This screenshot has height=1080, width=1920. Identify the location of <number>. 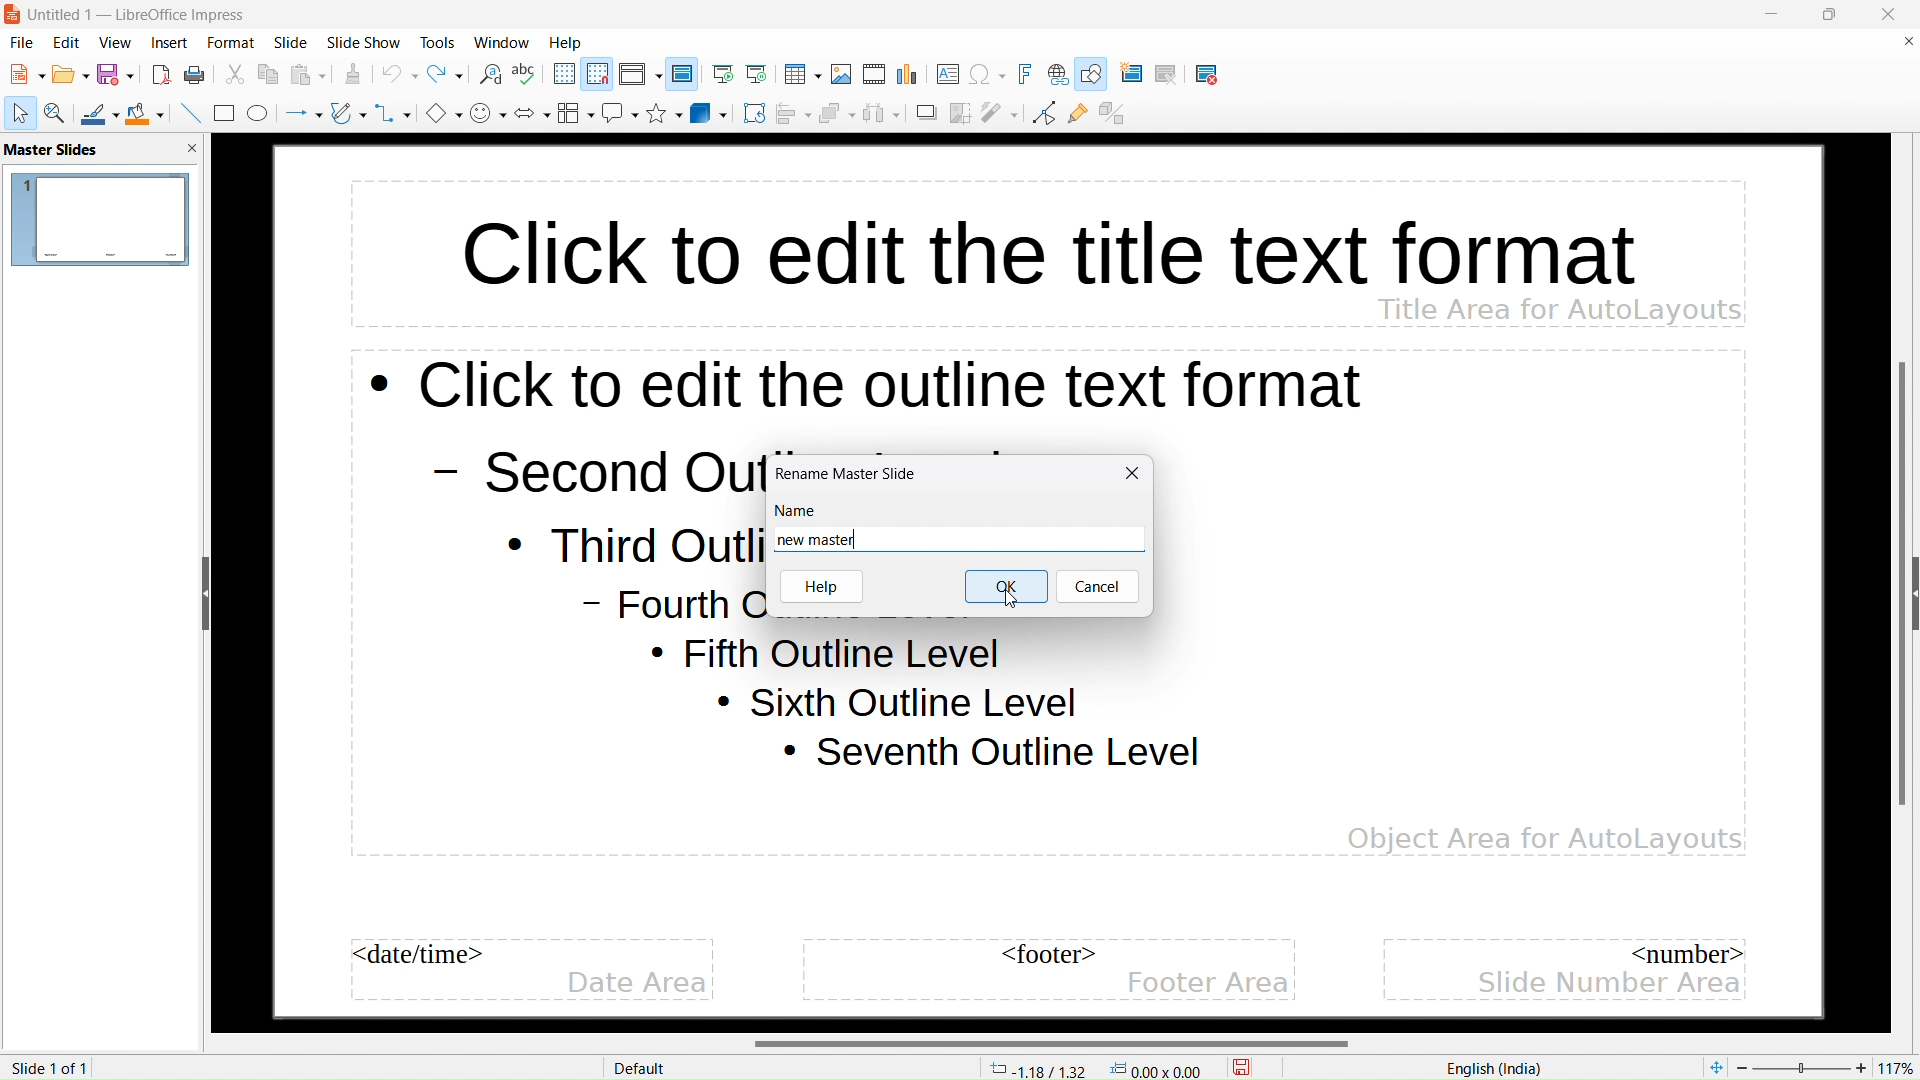
(1689, 953).